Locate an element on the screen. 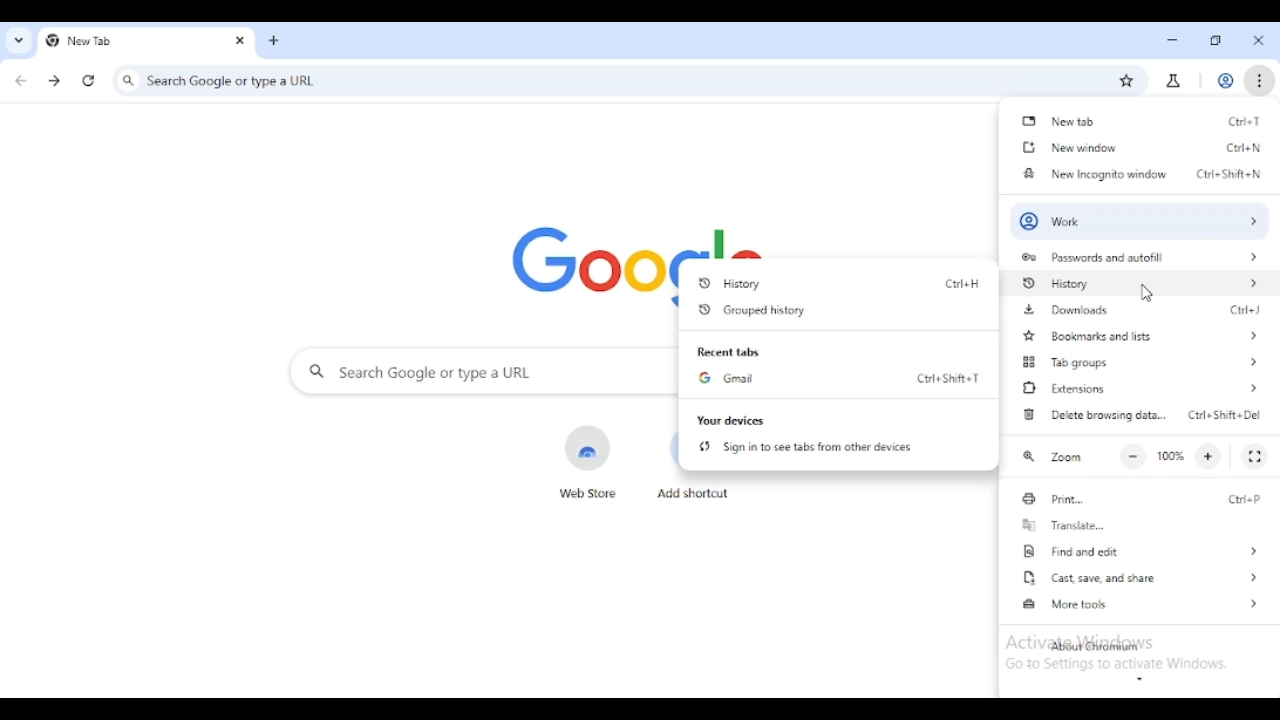 Image resolution: width=1280 pixels, height=720 pixels. cursor is located at coordinates (1146, 294).